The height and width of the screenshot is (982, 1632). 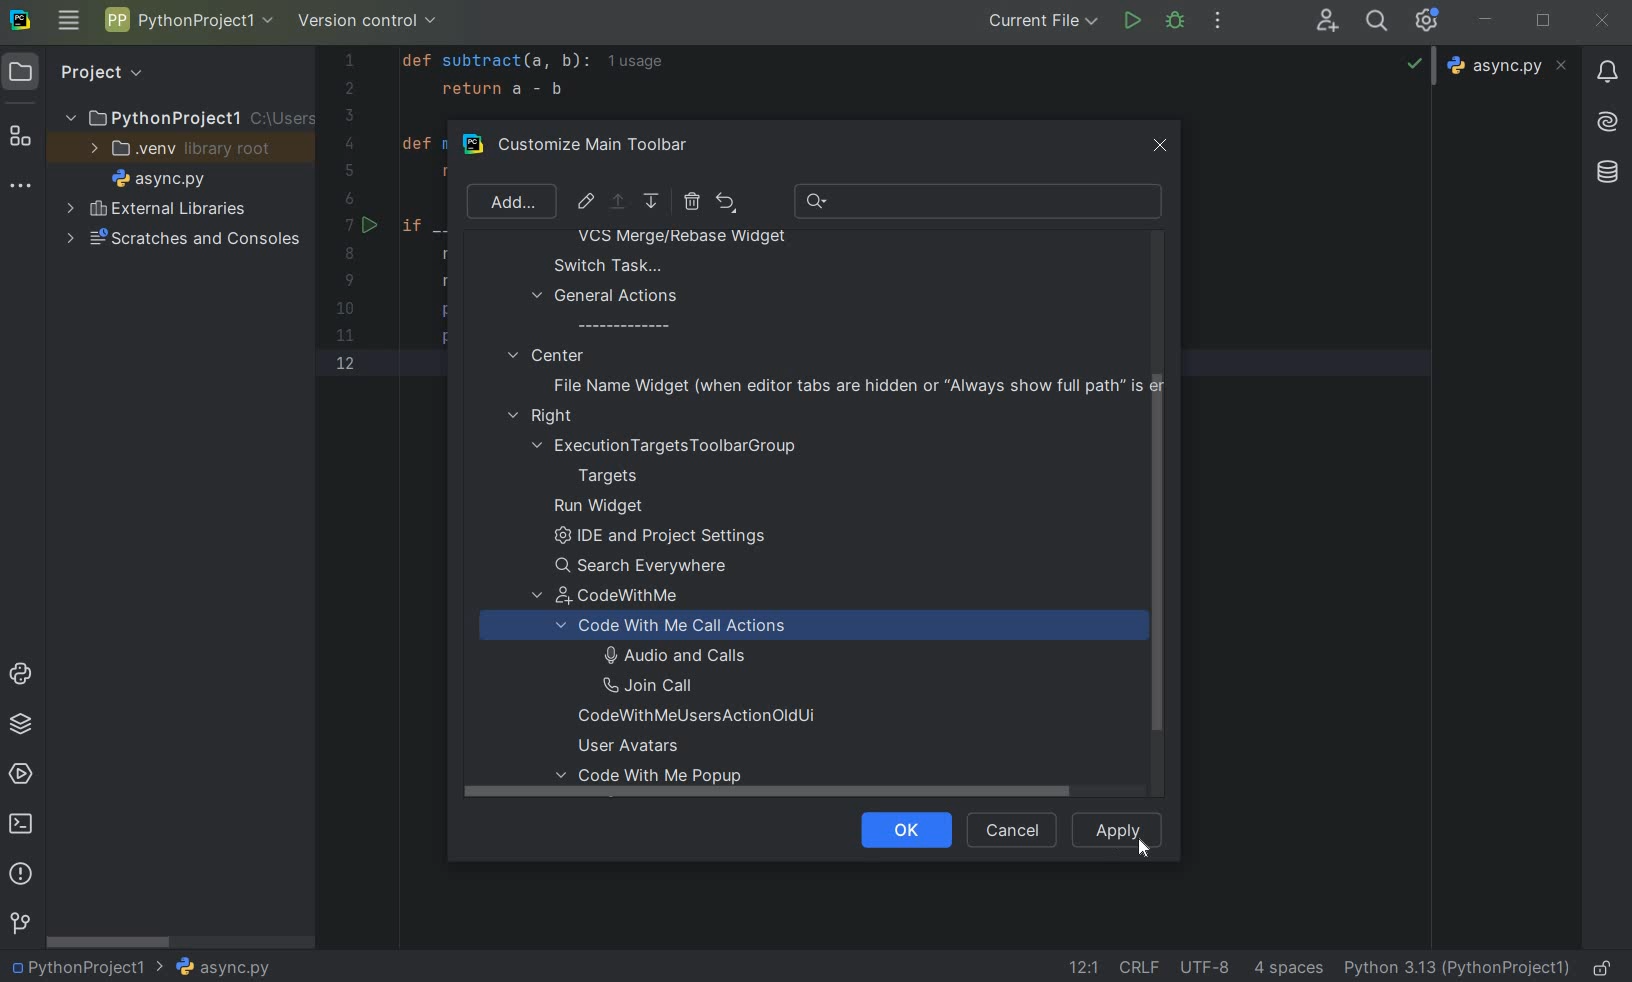 What do you see at coordinates (599, 507) in the screenshot?
I see `run widget` at bounding box center [599, 507].